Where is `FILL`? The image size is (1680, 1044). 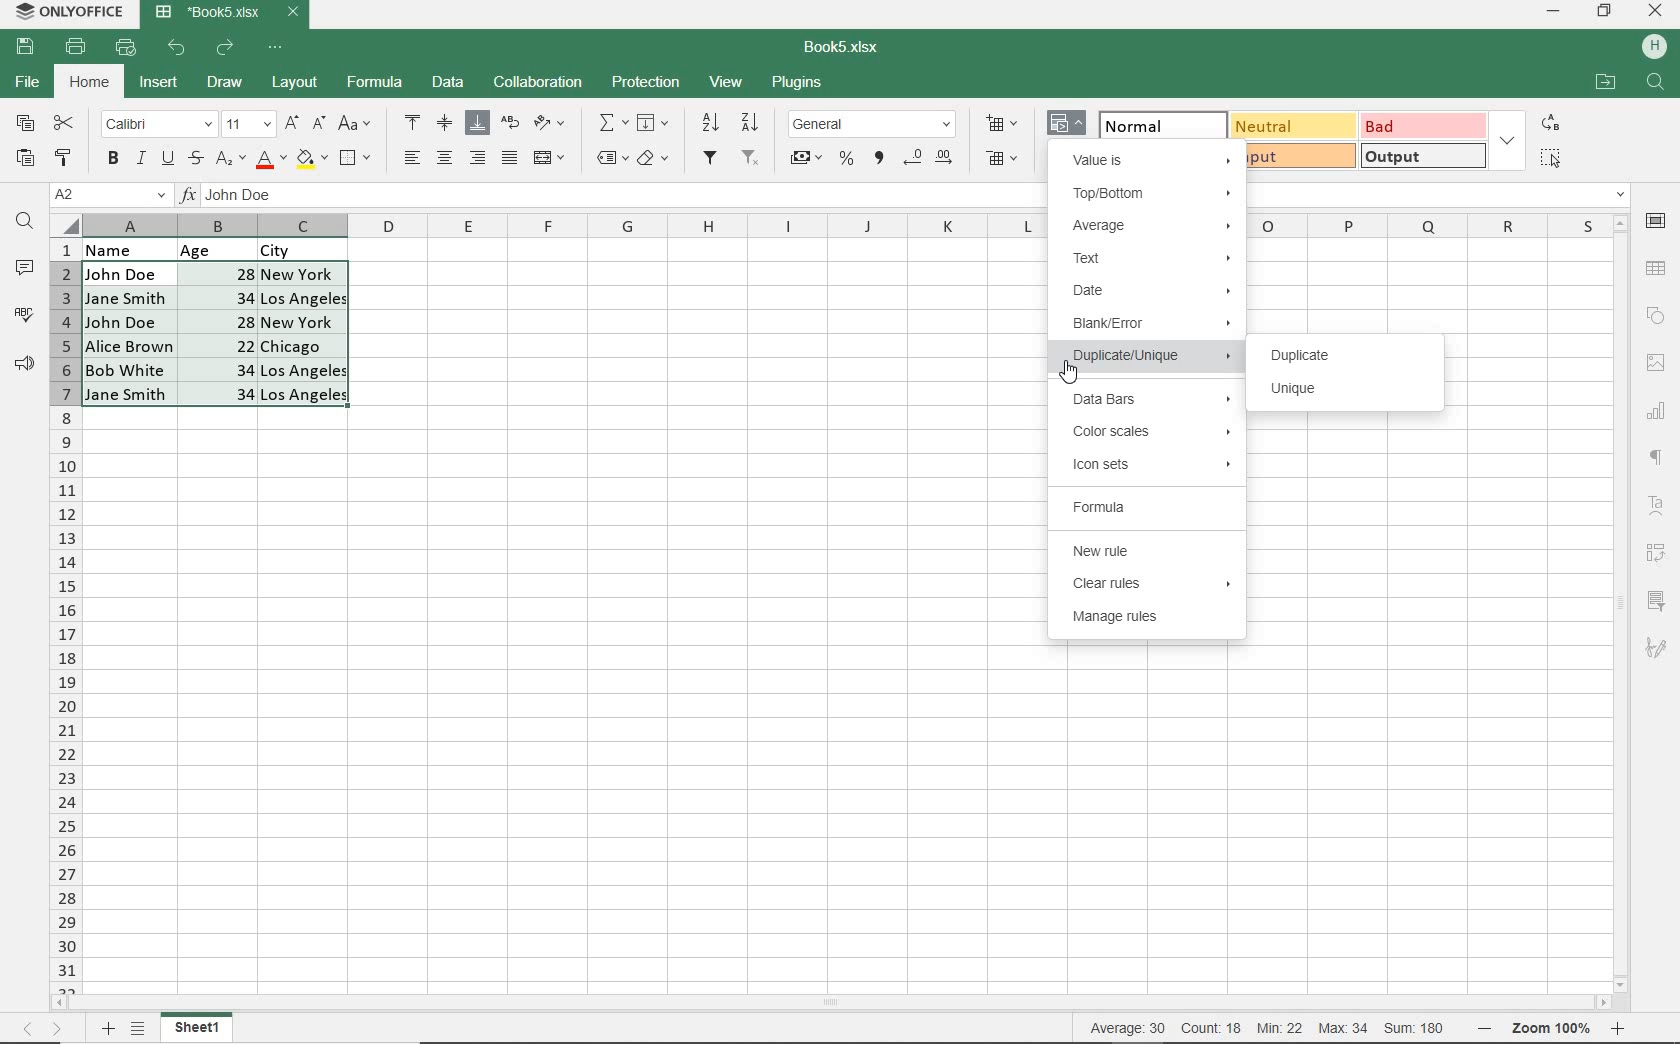
FILL is located at coordinates (658, 124).